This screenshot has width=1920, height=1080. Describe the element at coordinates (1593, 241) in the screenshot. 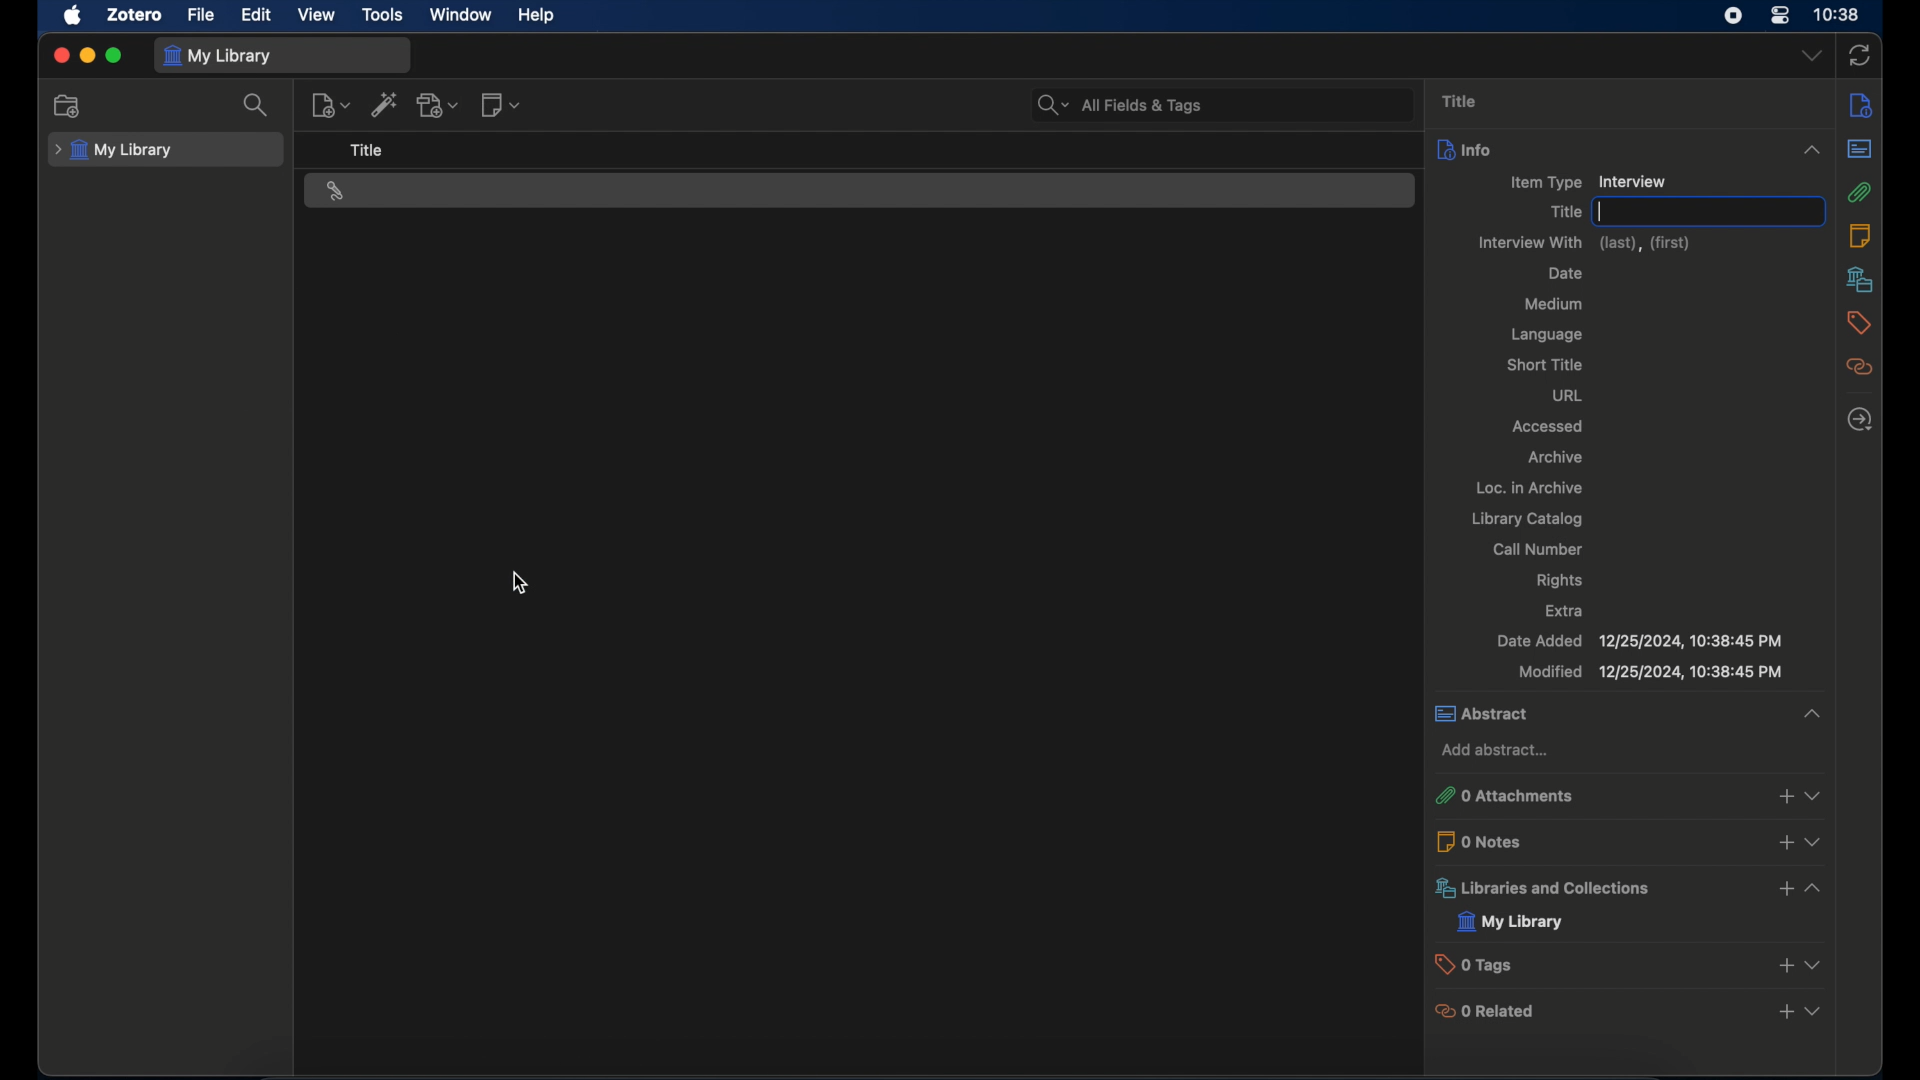

I see `interview with` at that location.